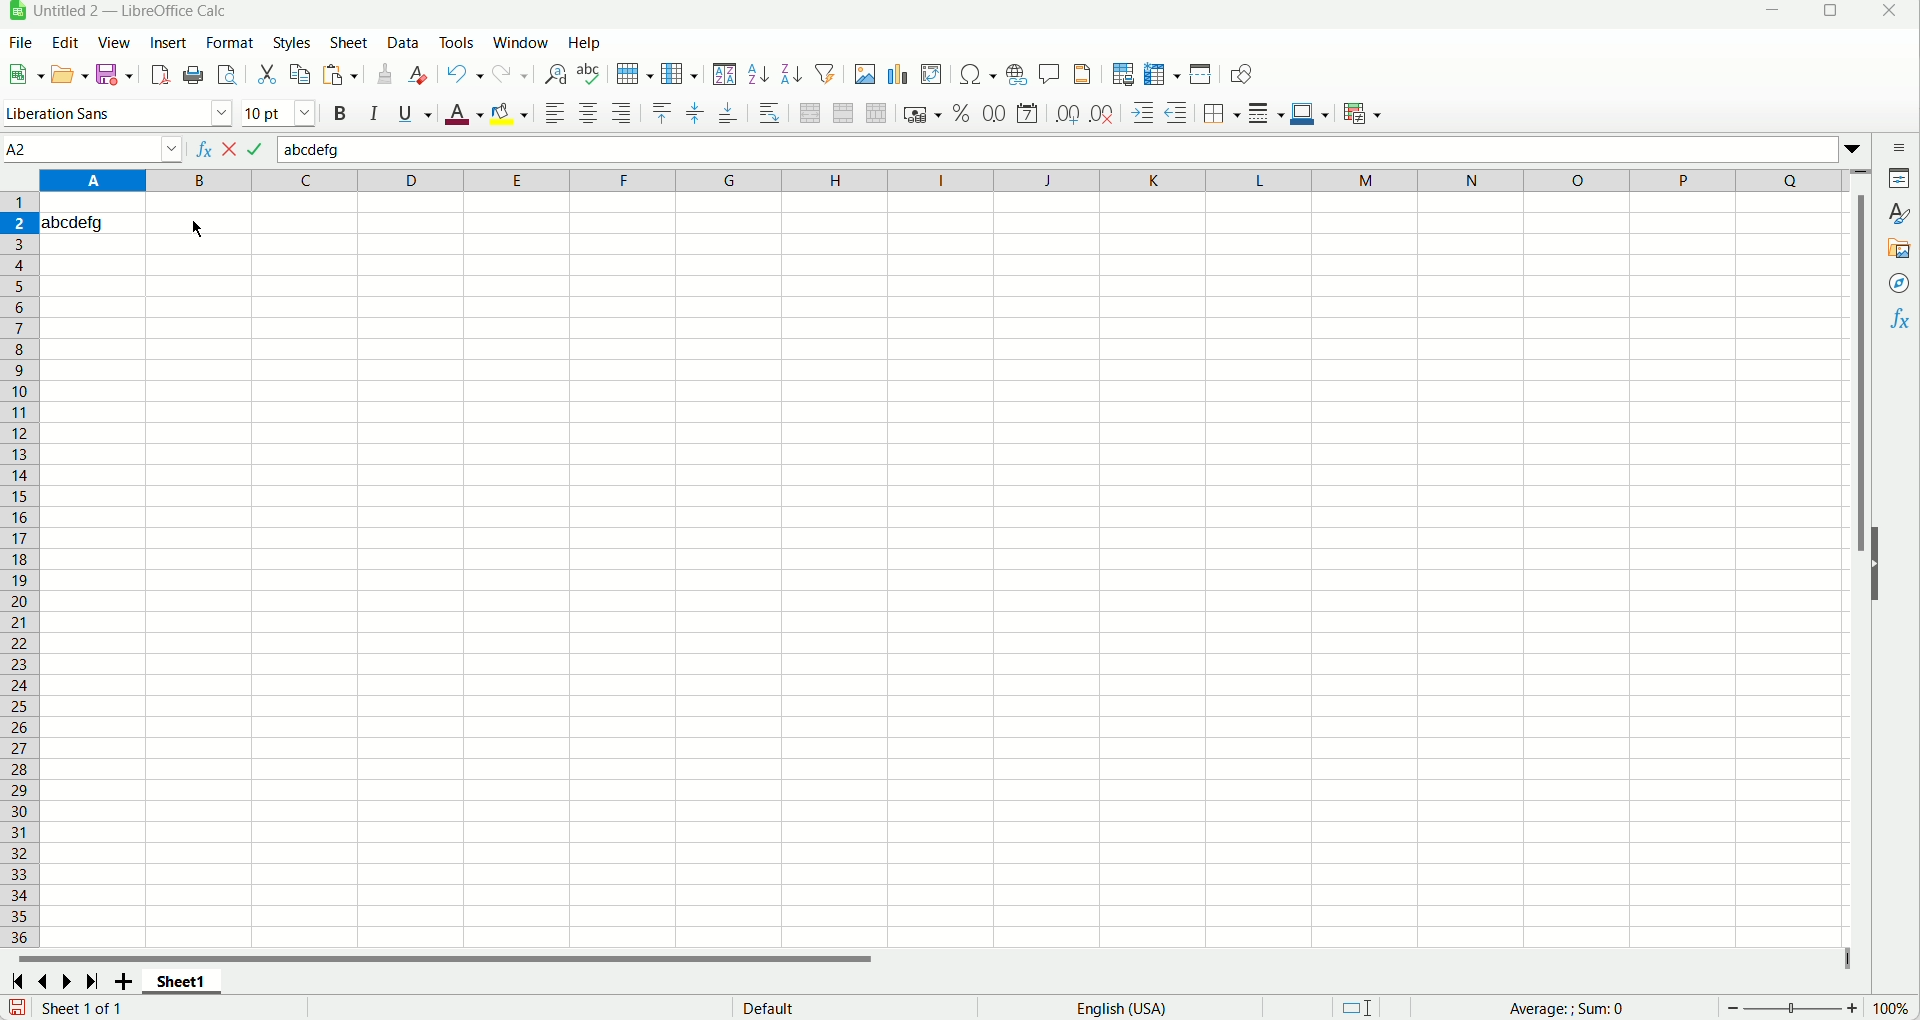  I want to click on decrease indent, so click(1177, 112).